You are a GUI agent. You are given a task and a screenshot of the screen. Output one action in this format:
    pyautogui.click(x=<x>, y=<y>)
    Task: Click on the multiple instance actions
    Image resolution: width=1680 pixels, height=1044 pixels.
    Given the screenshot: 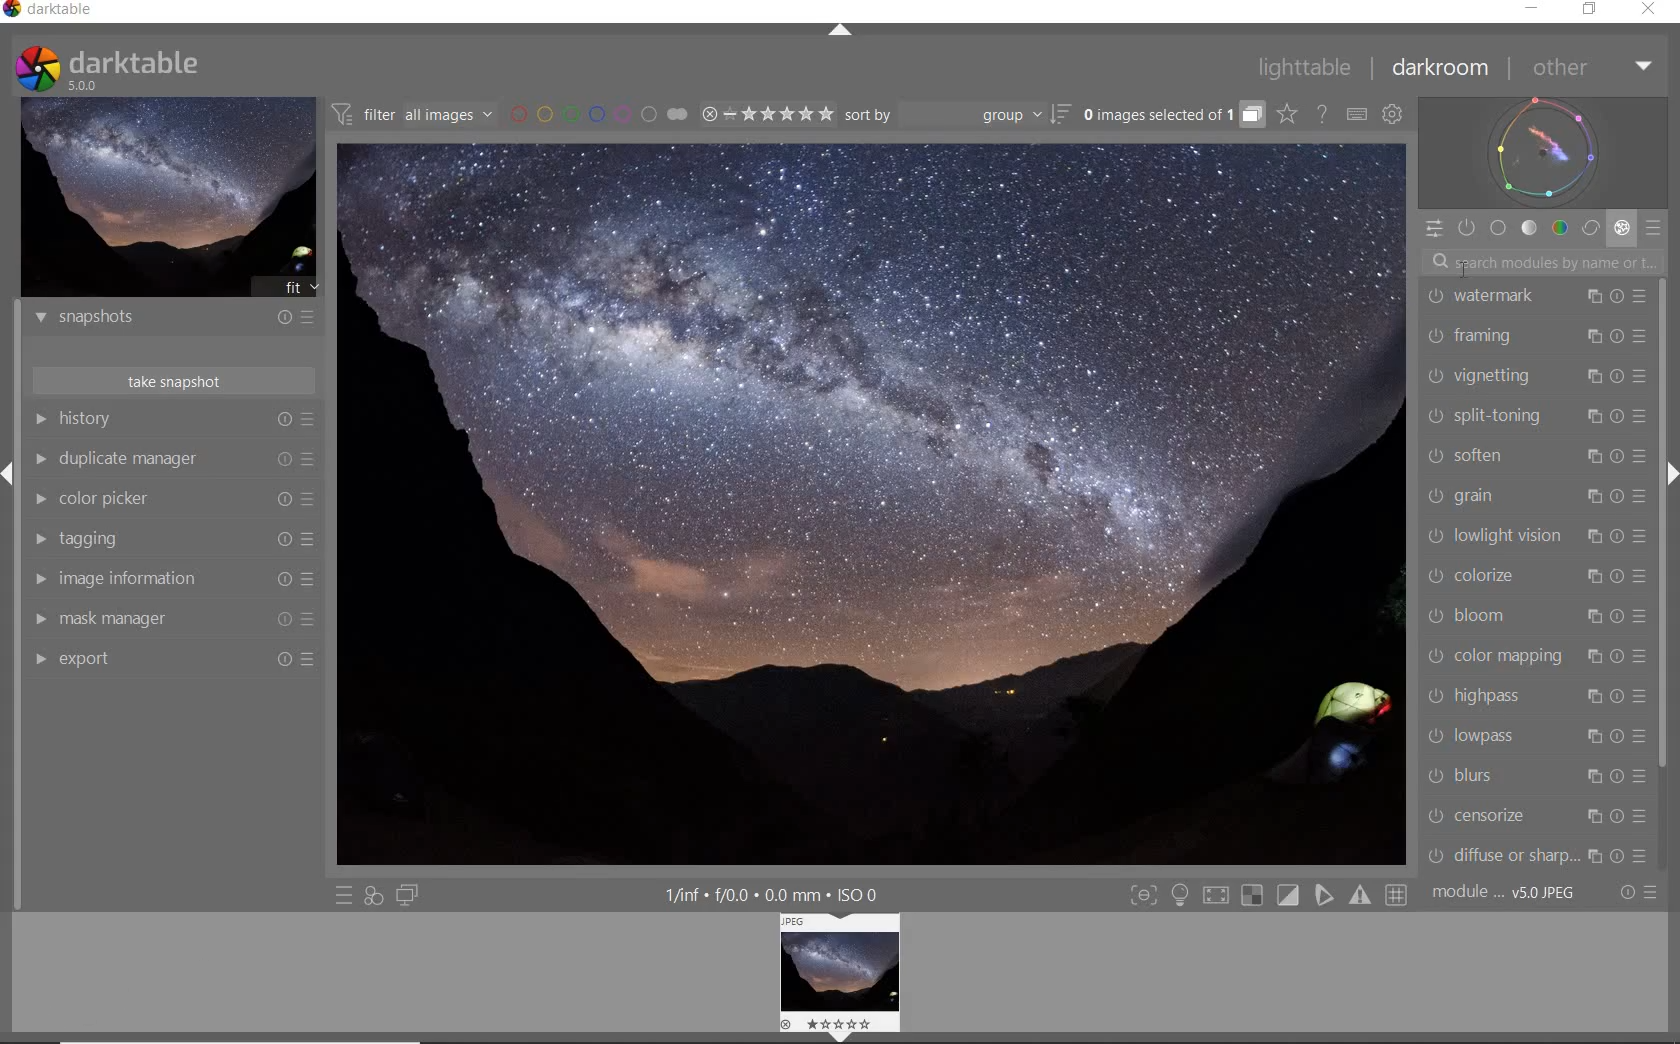 What is the action you would take?
    pyautogui.click(x=1591, y=777)
    